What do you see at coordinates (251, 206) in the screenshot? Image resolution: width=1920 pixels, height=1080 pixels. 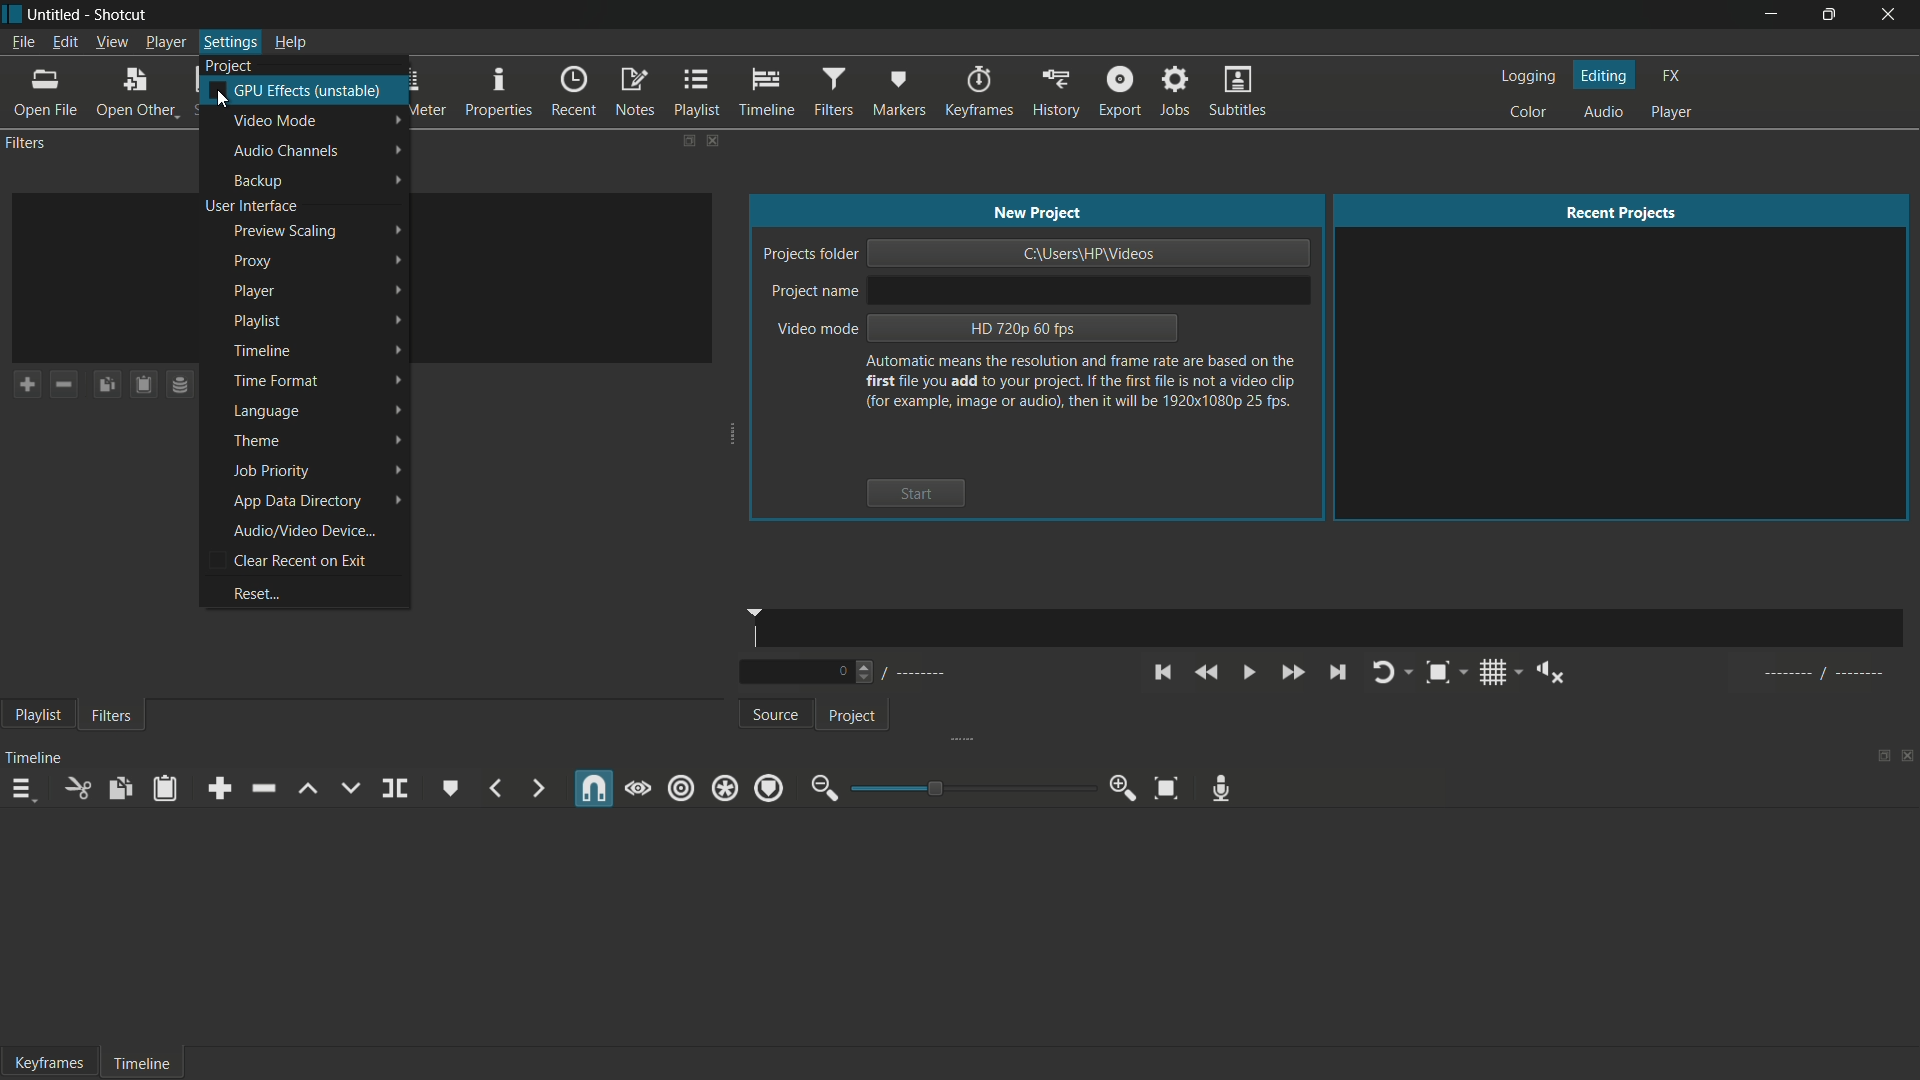 I see `user interface` at bounding box center [251, 206].